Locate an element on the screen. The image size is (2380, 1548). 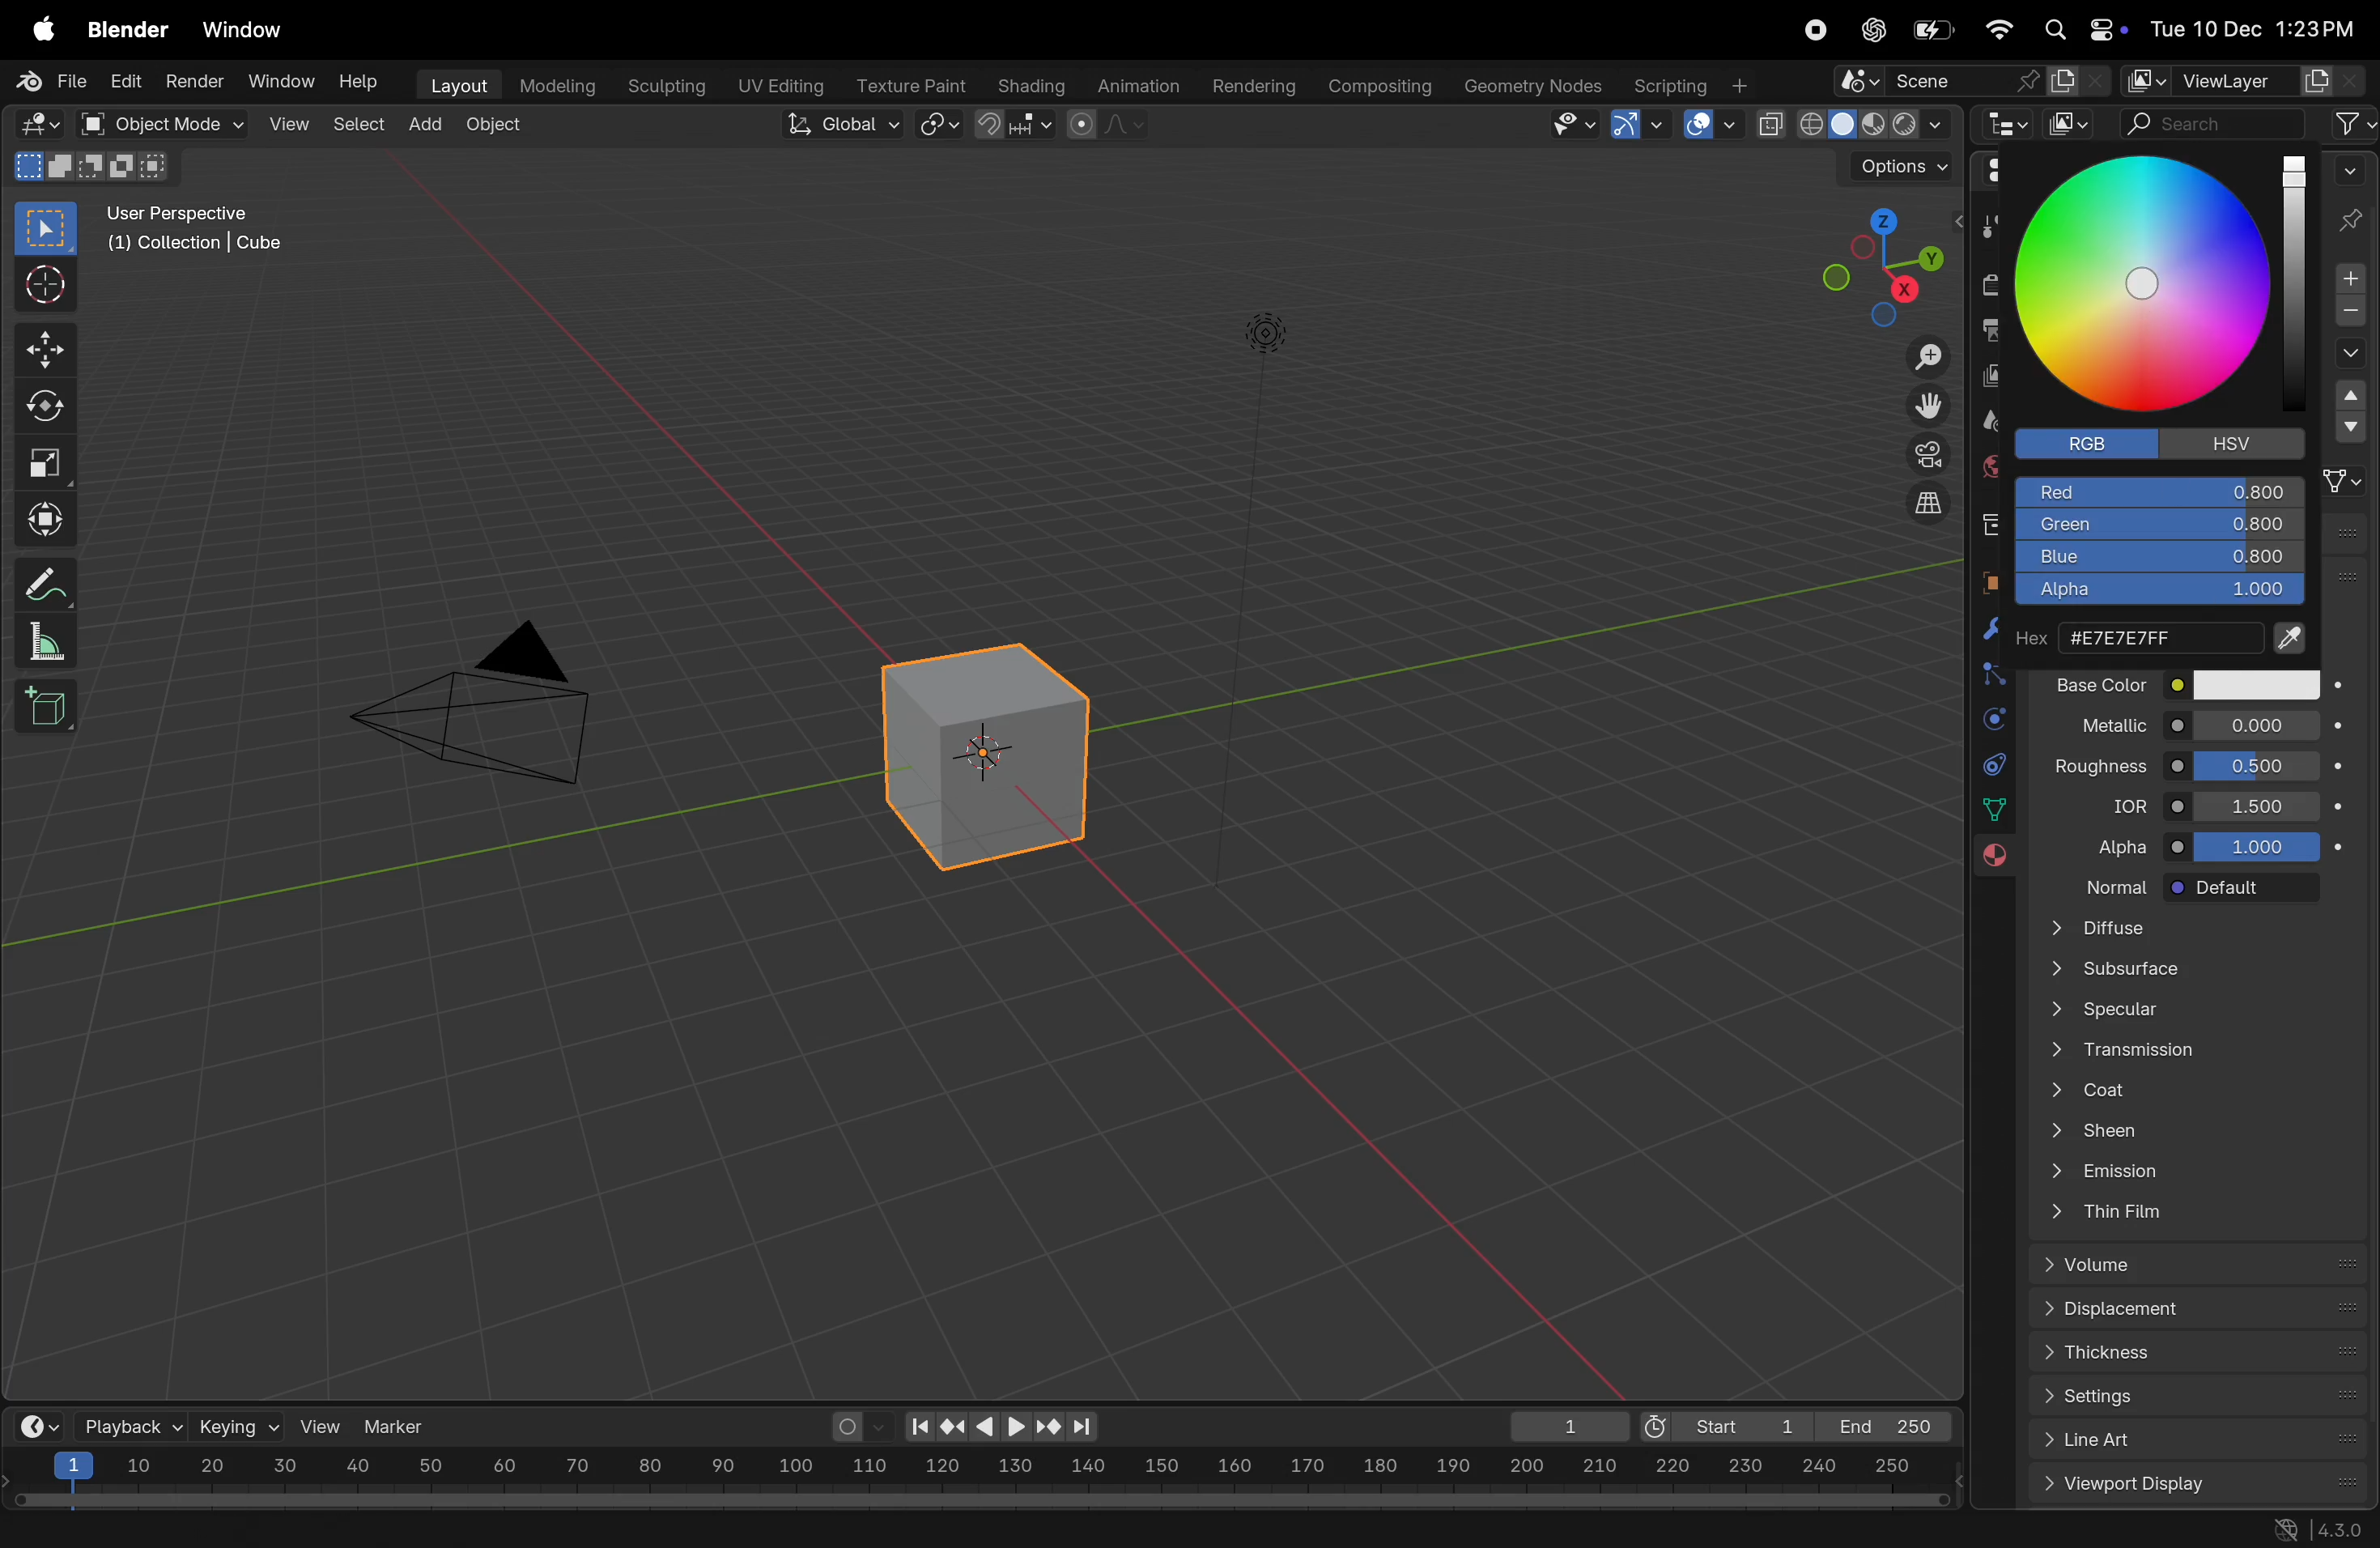
play back controls is located at coordinates (1002, 1429).